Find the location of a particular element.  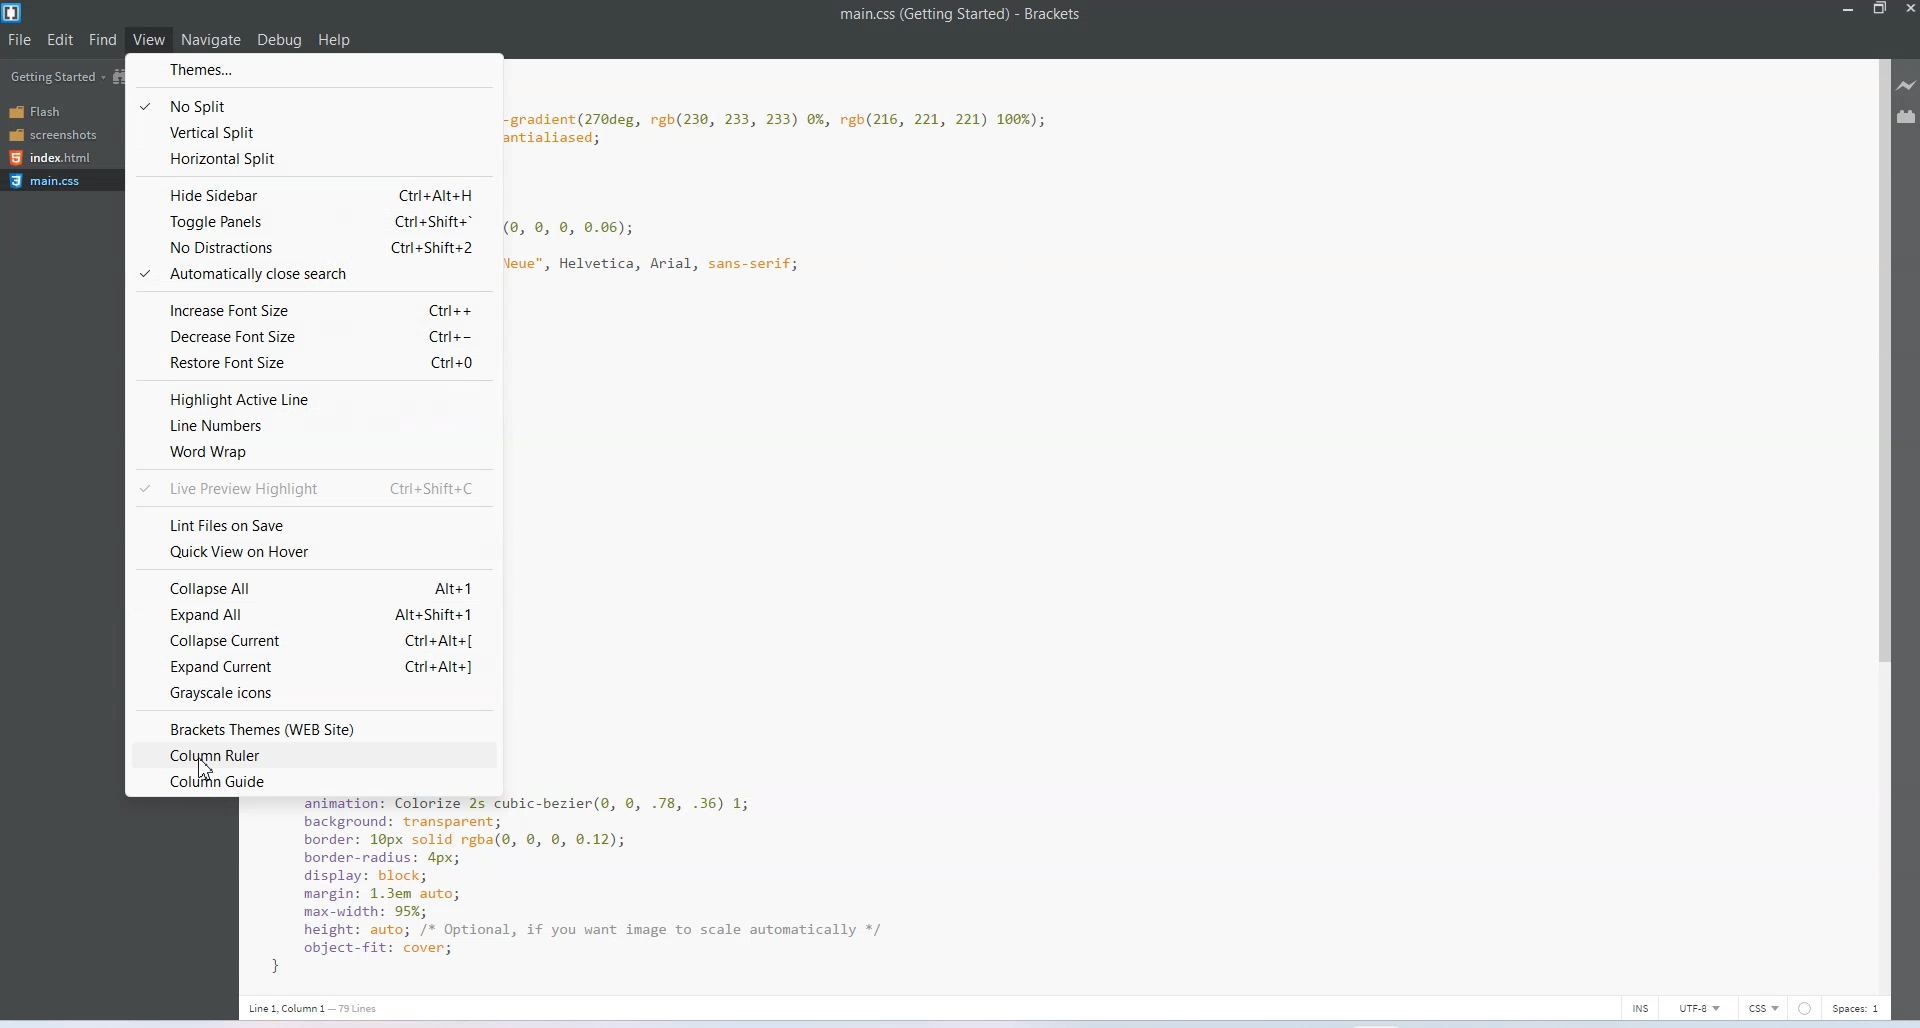

View is located at coordinates (154, 38).